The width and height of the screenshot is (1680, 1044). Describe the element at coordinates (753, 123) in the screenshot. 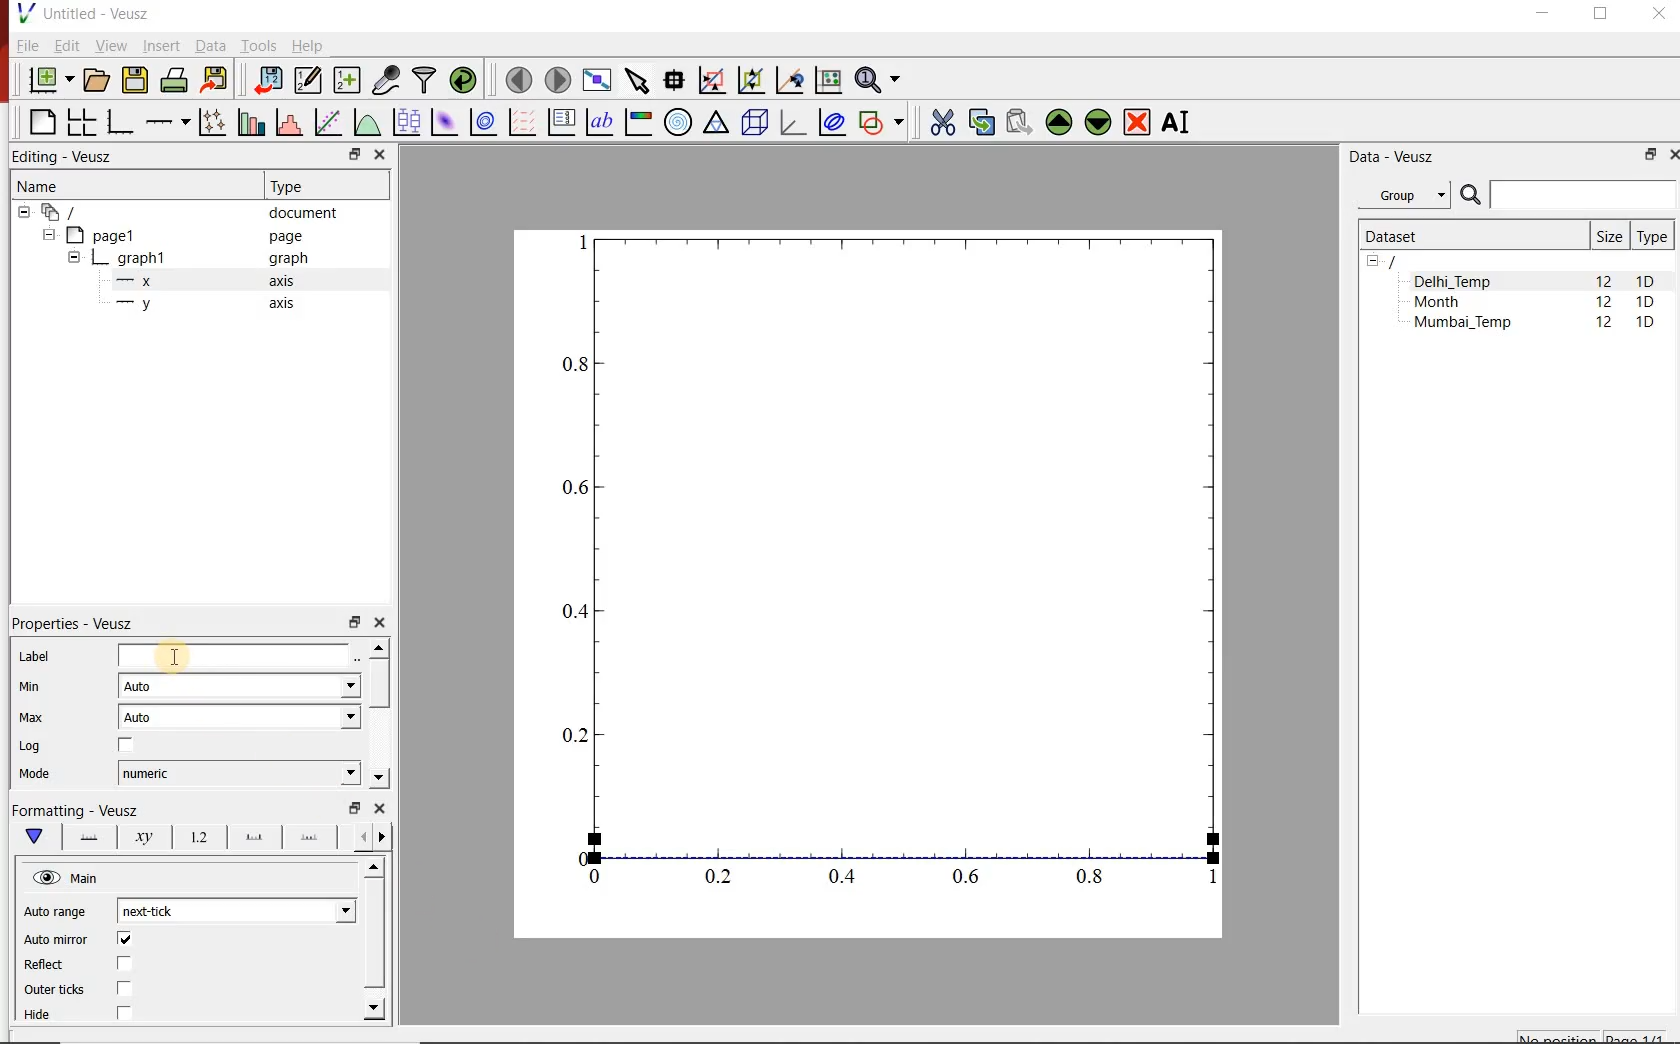

I see `3d scene` at that location.